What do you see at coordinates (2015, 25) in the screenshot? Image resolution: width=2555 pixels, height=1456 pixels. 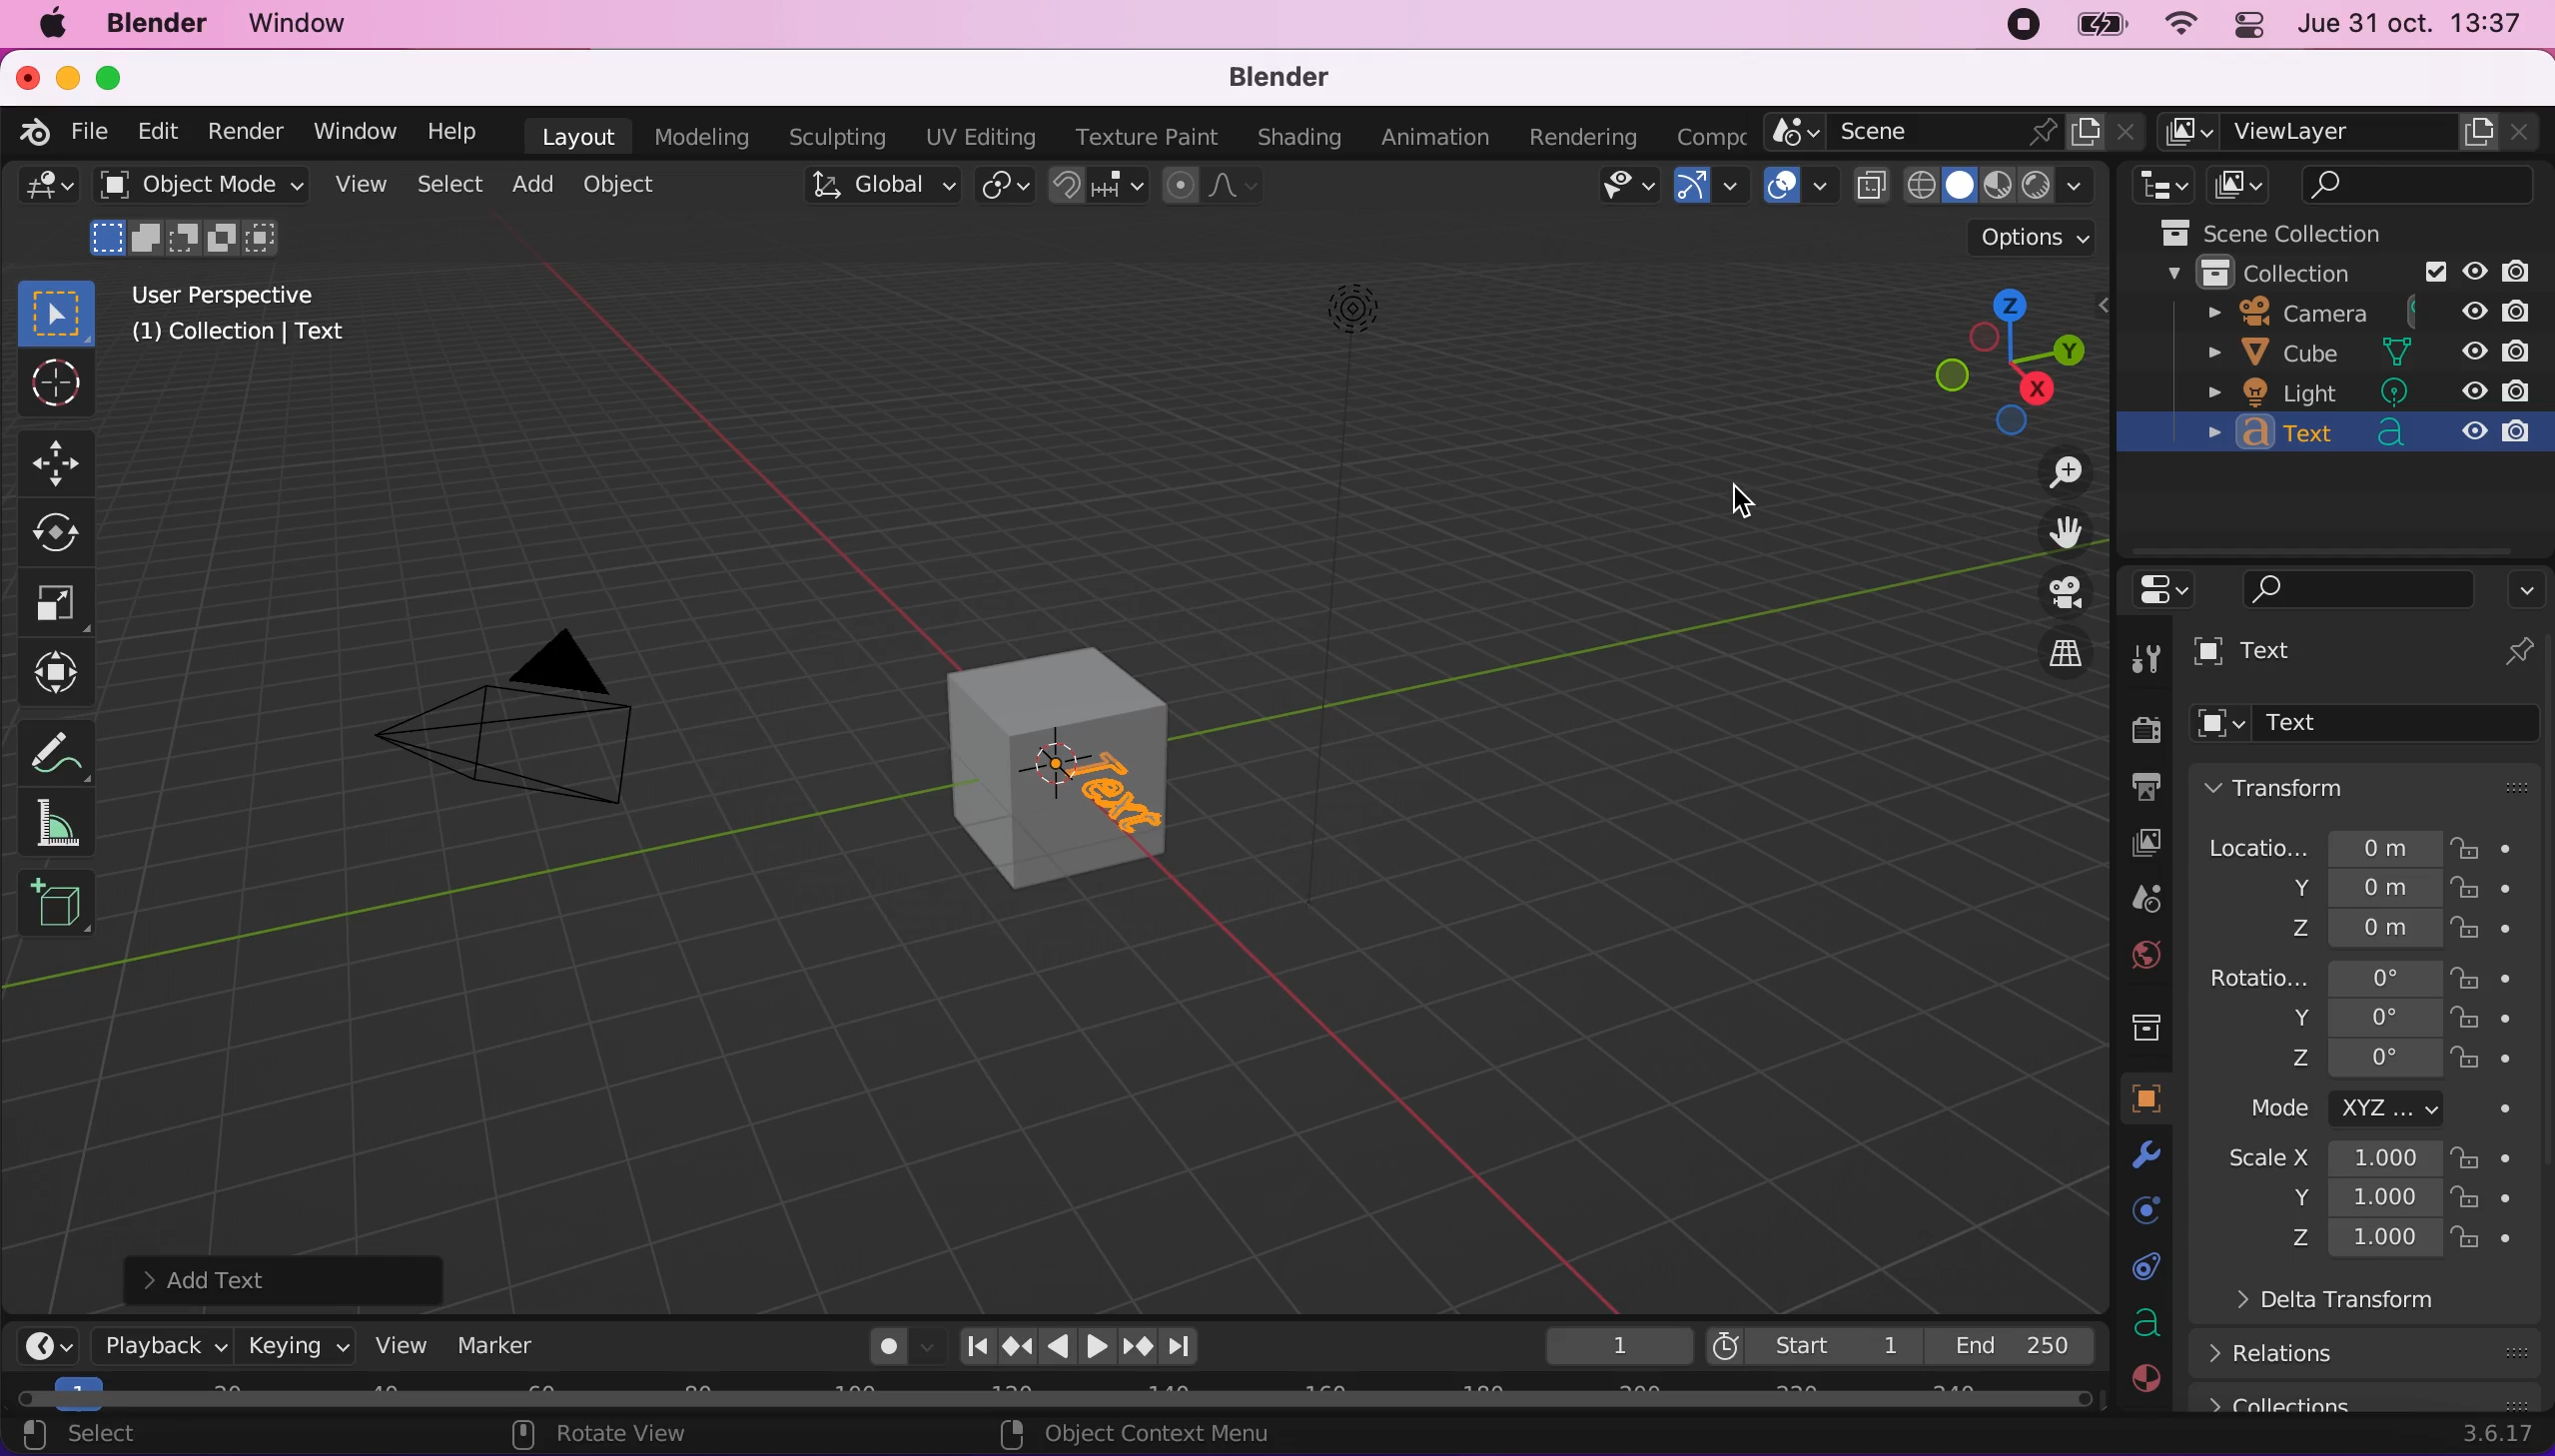 I see `recording stopped` at bounding box center [2015, 25].